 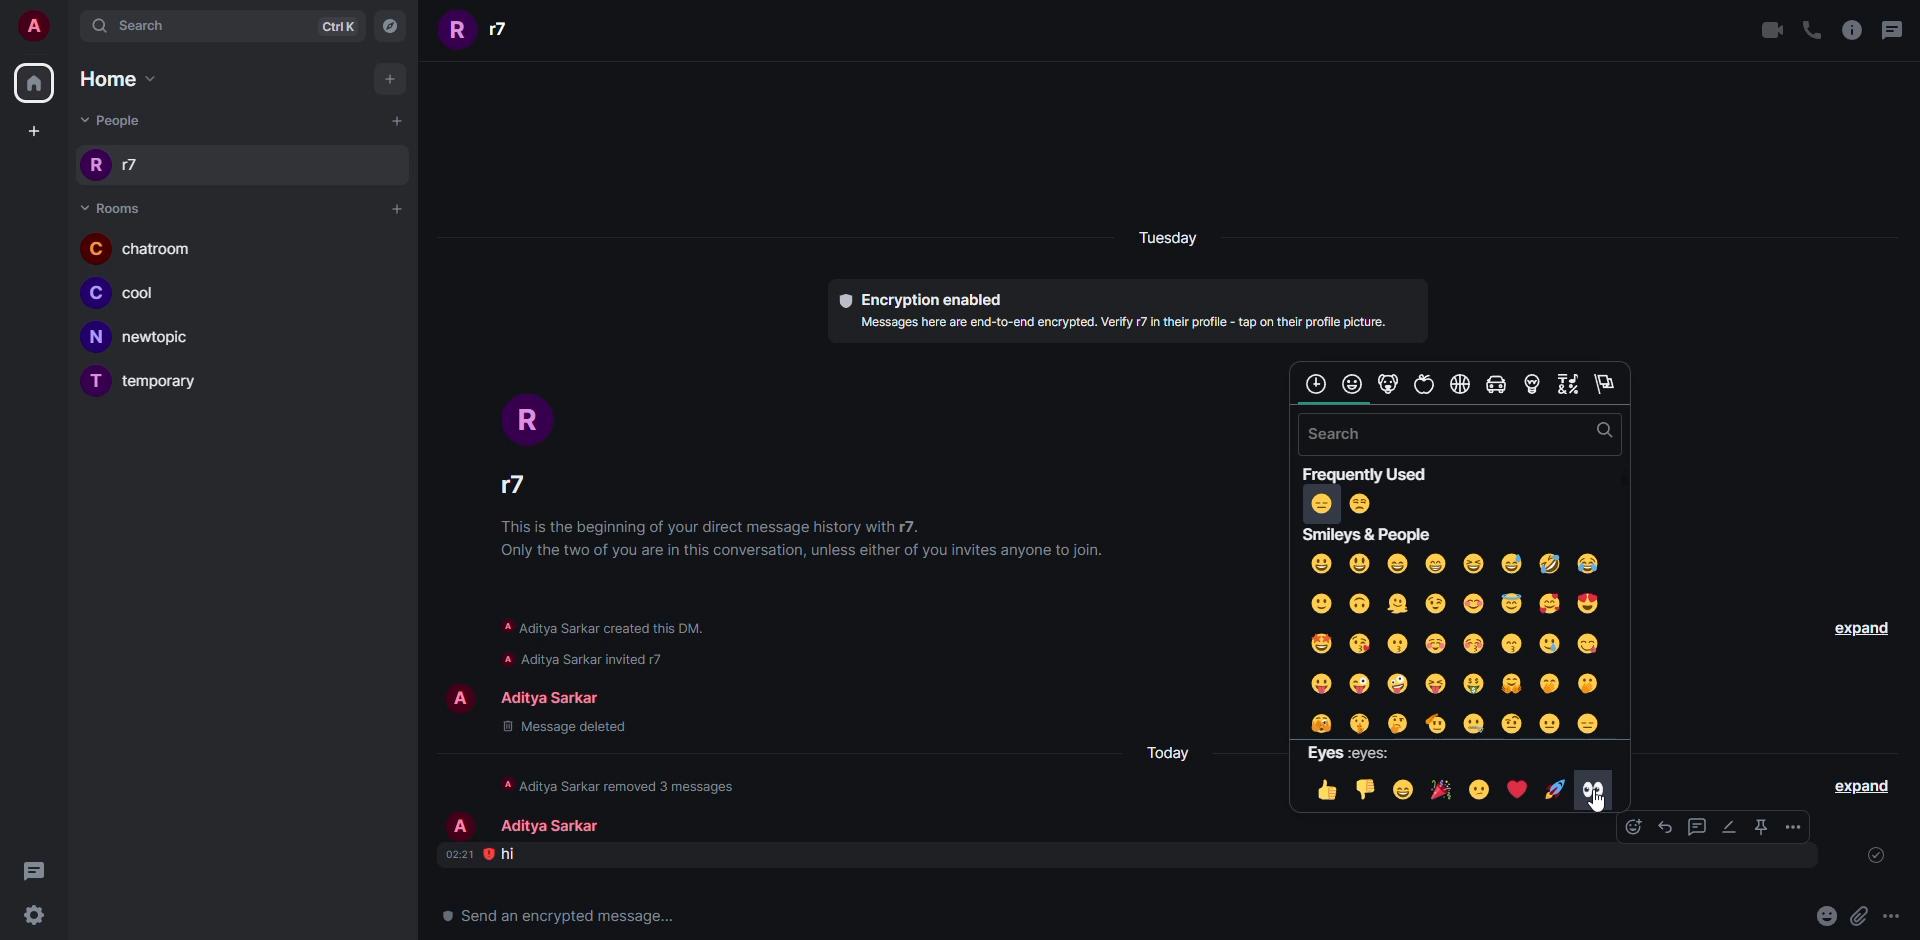 What do you see at coordinates (1459, 643) in the screenshot?
I see `smilley` at bounding box center [1459, 643].